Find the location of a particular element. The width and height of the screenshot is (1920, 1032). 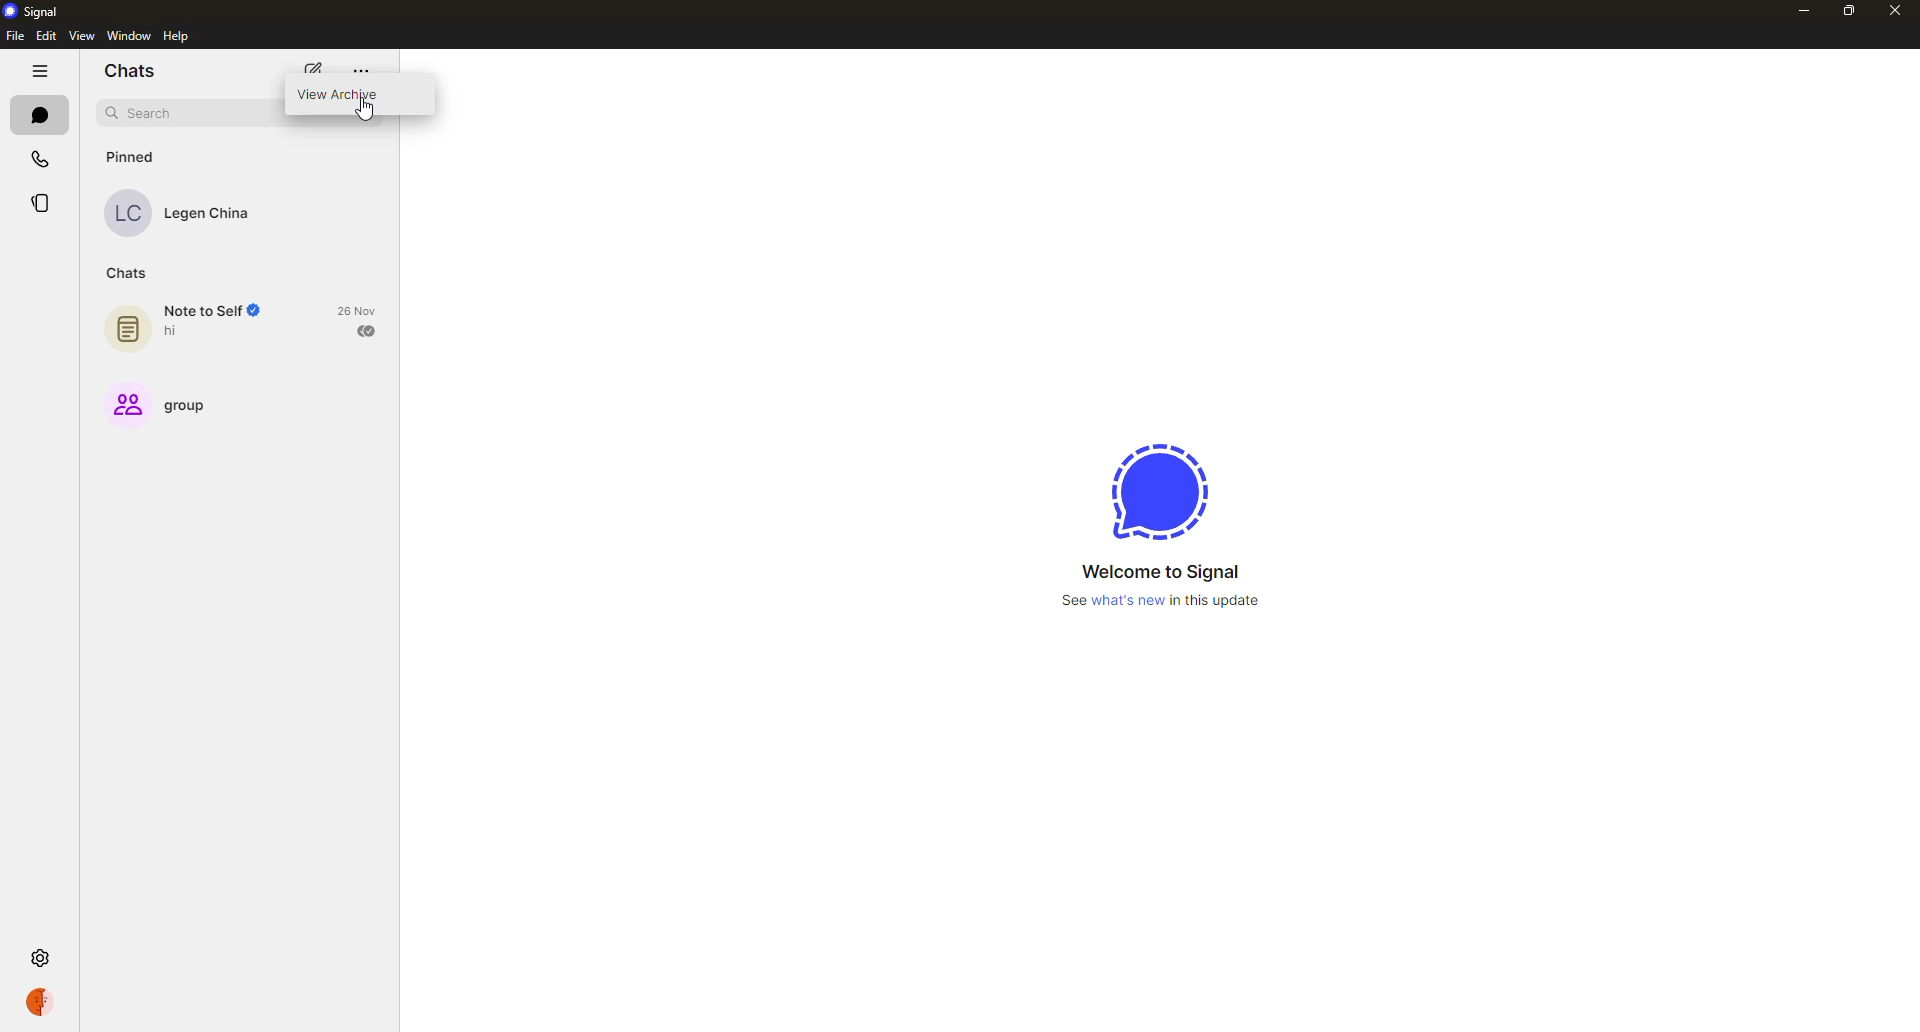

chats is located at coordinates (131, 72).